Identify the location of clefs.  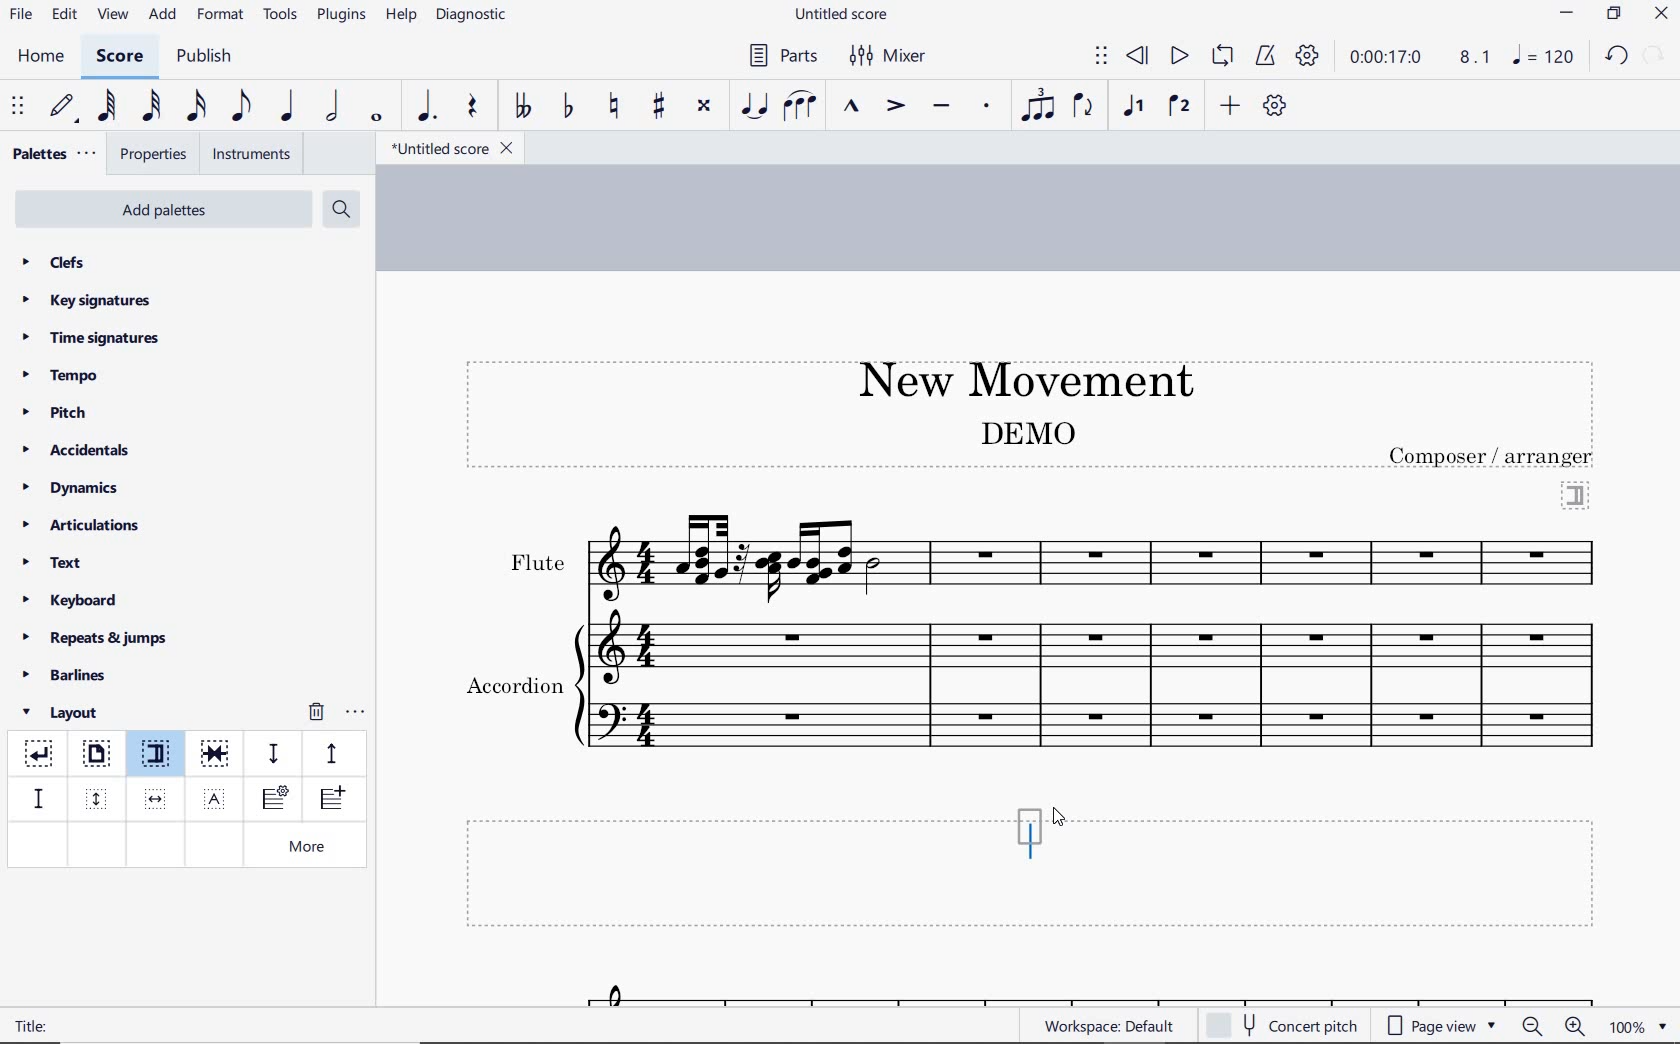
(55, 262).